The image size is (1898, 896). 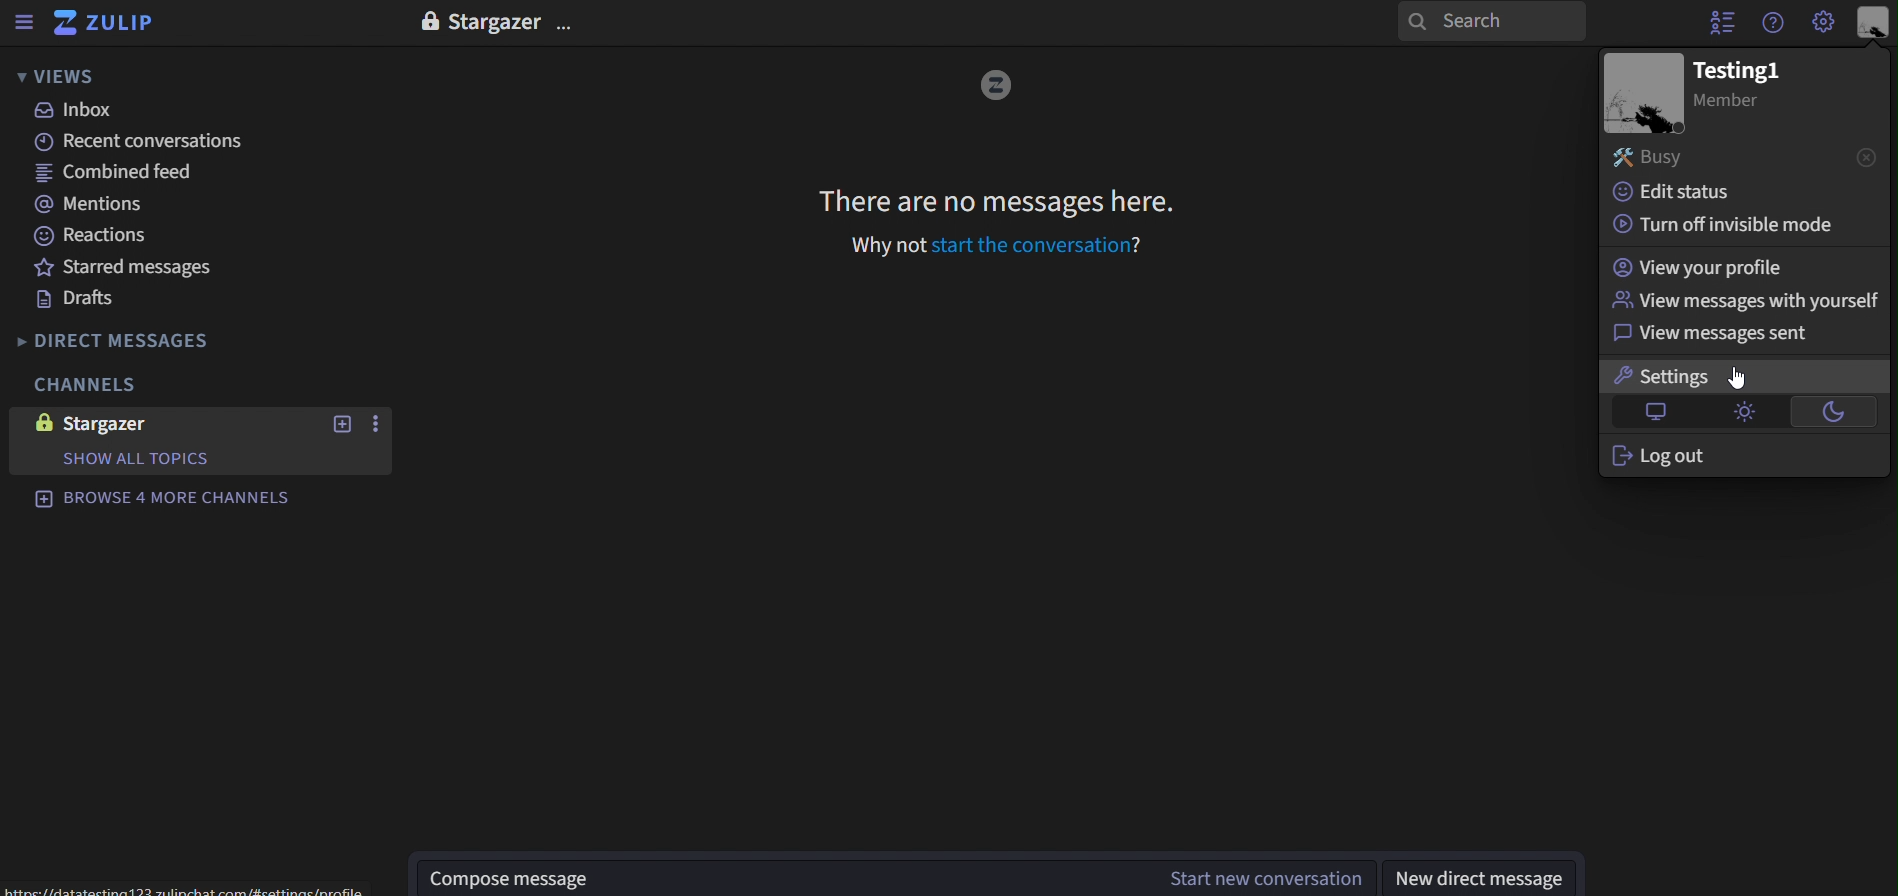 I want to click on search, so click(x=1495, y=21).